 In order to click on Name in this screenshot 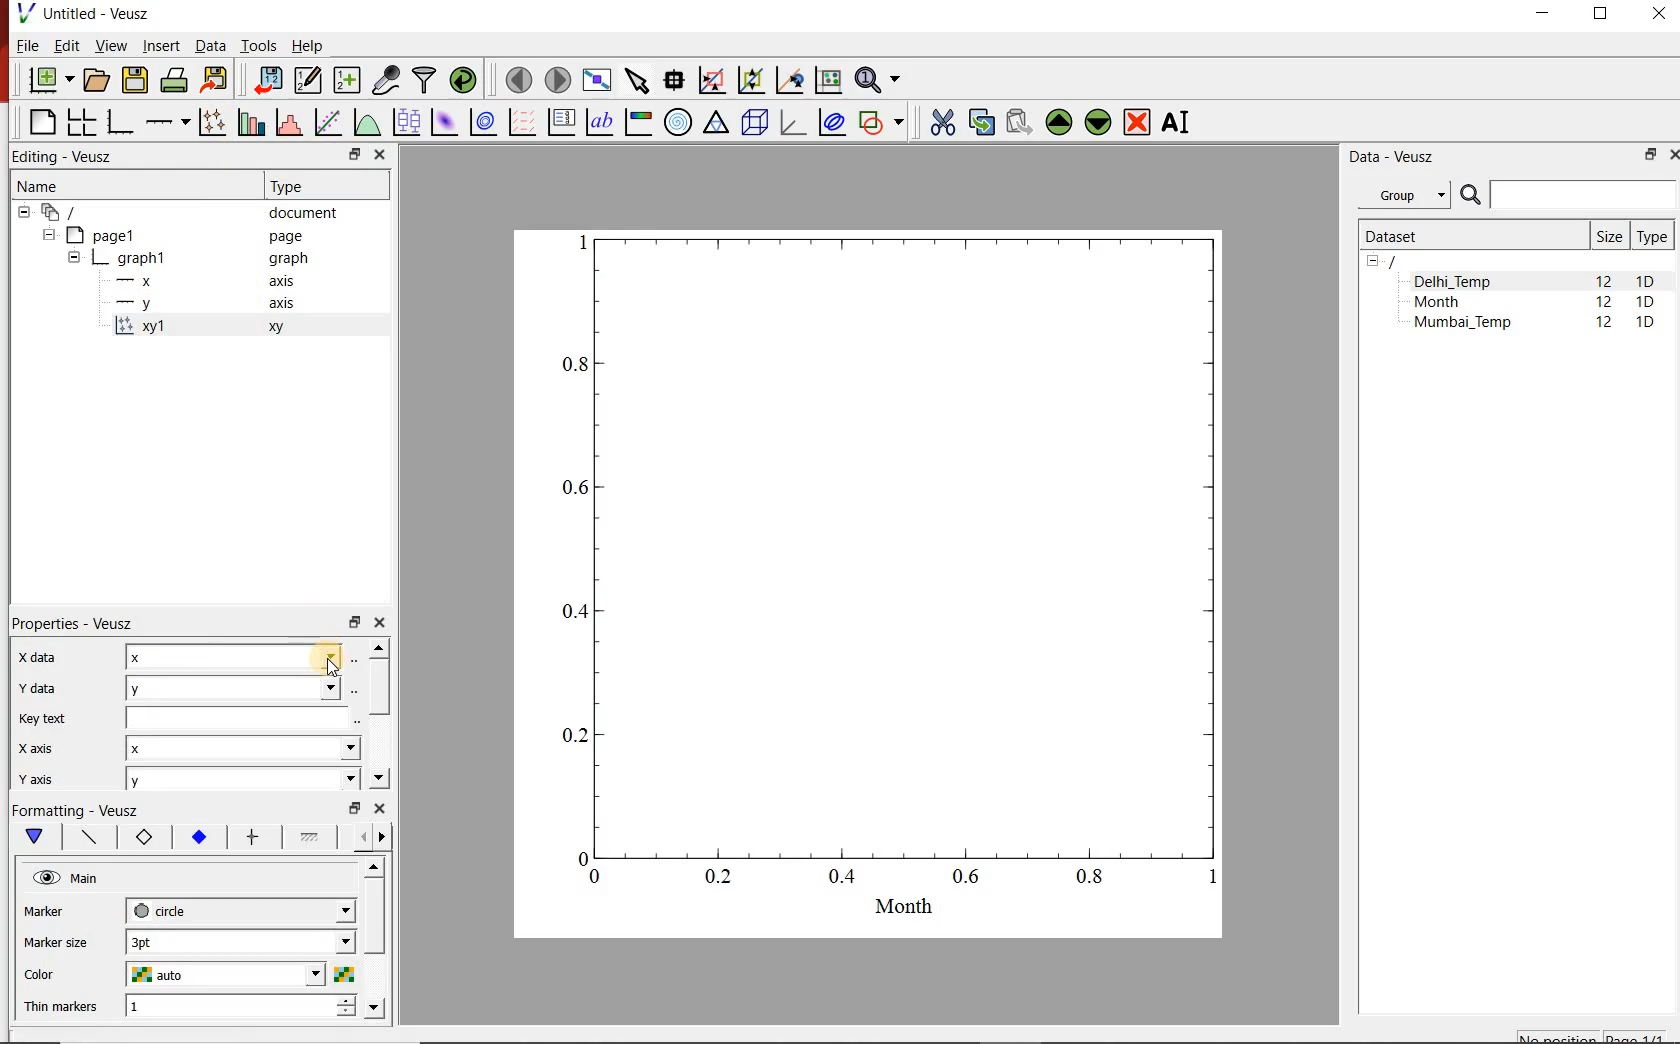, I will do `click(40, 185)`.